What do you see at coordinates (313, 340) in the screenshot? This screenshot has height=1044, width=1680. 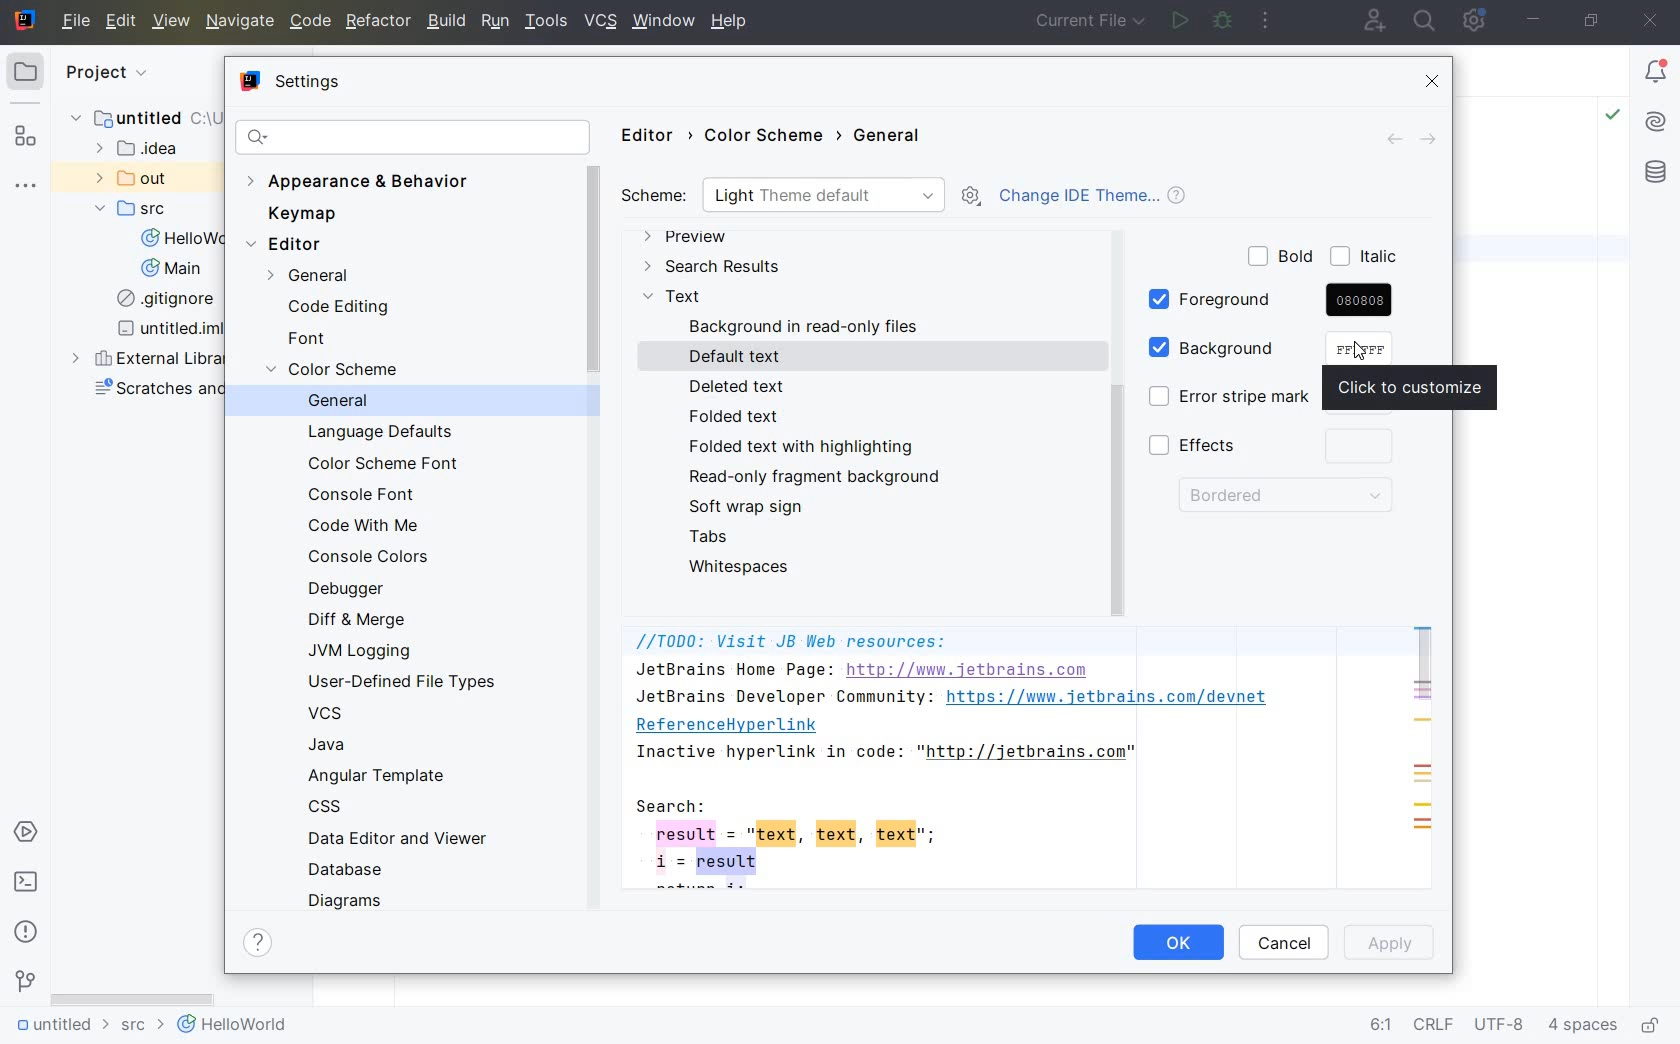 I see `FONT` at bounding box center [313, 340].